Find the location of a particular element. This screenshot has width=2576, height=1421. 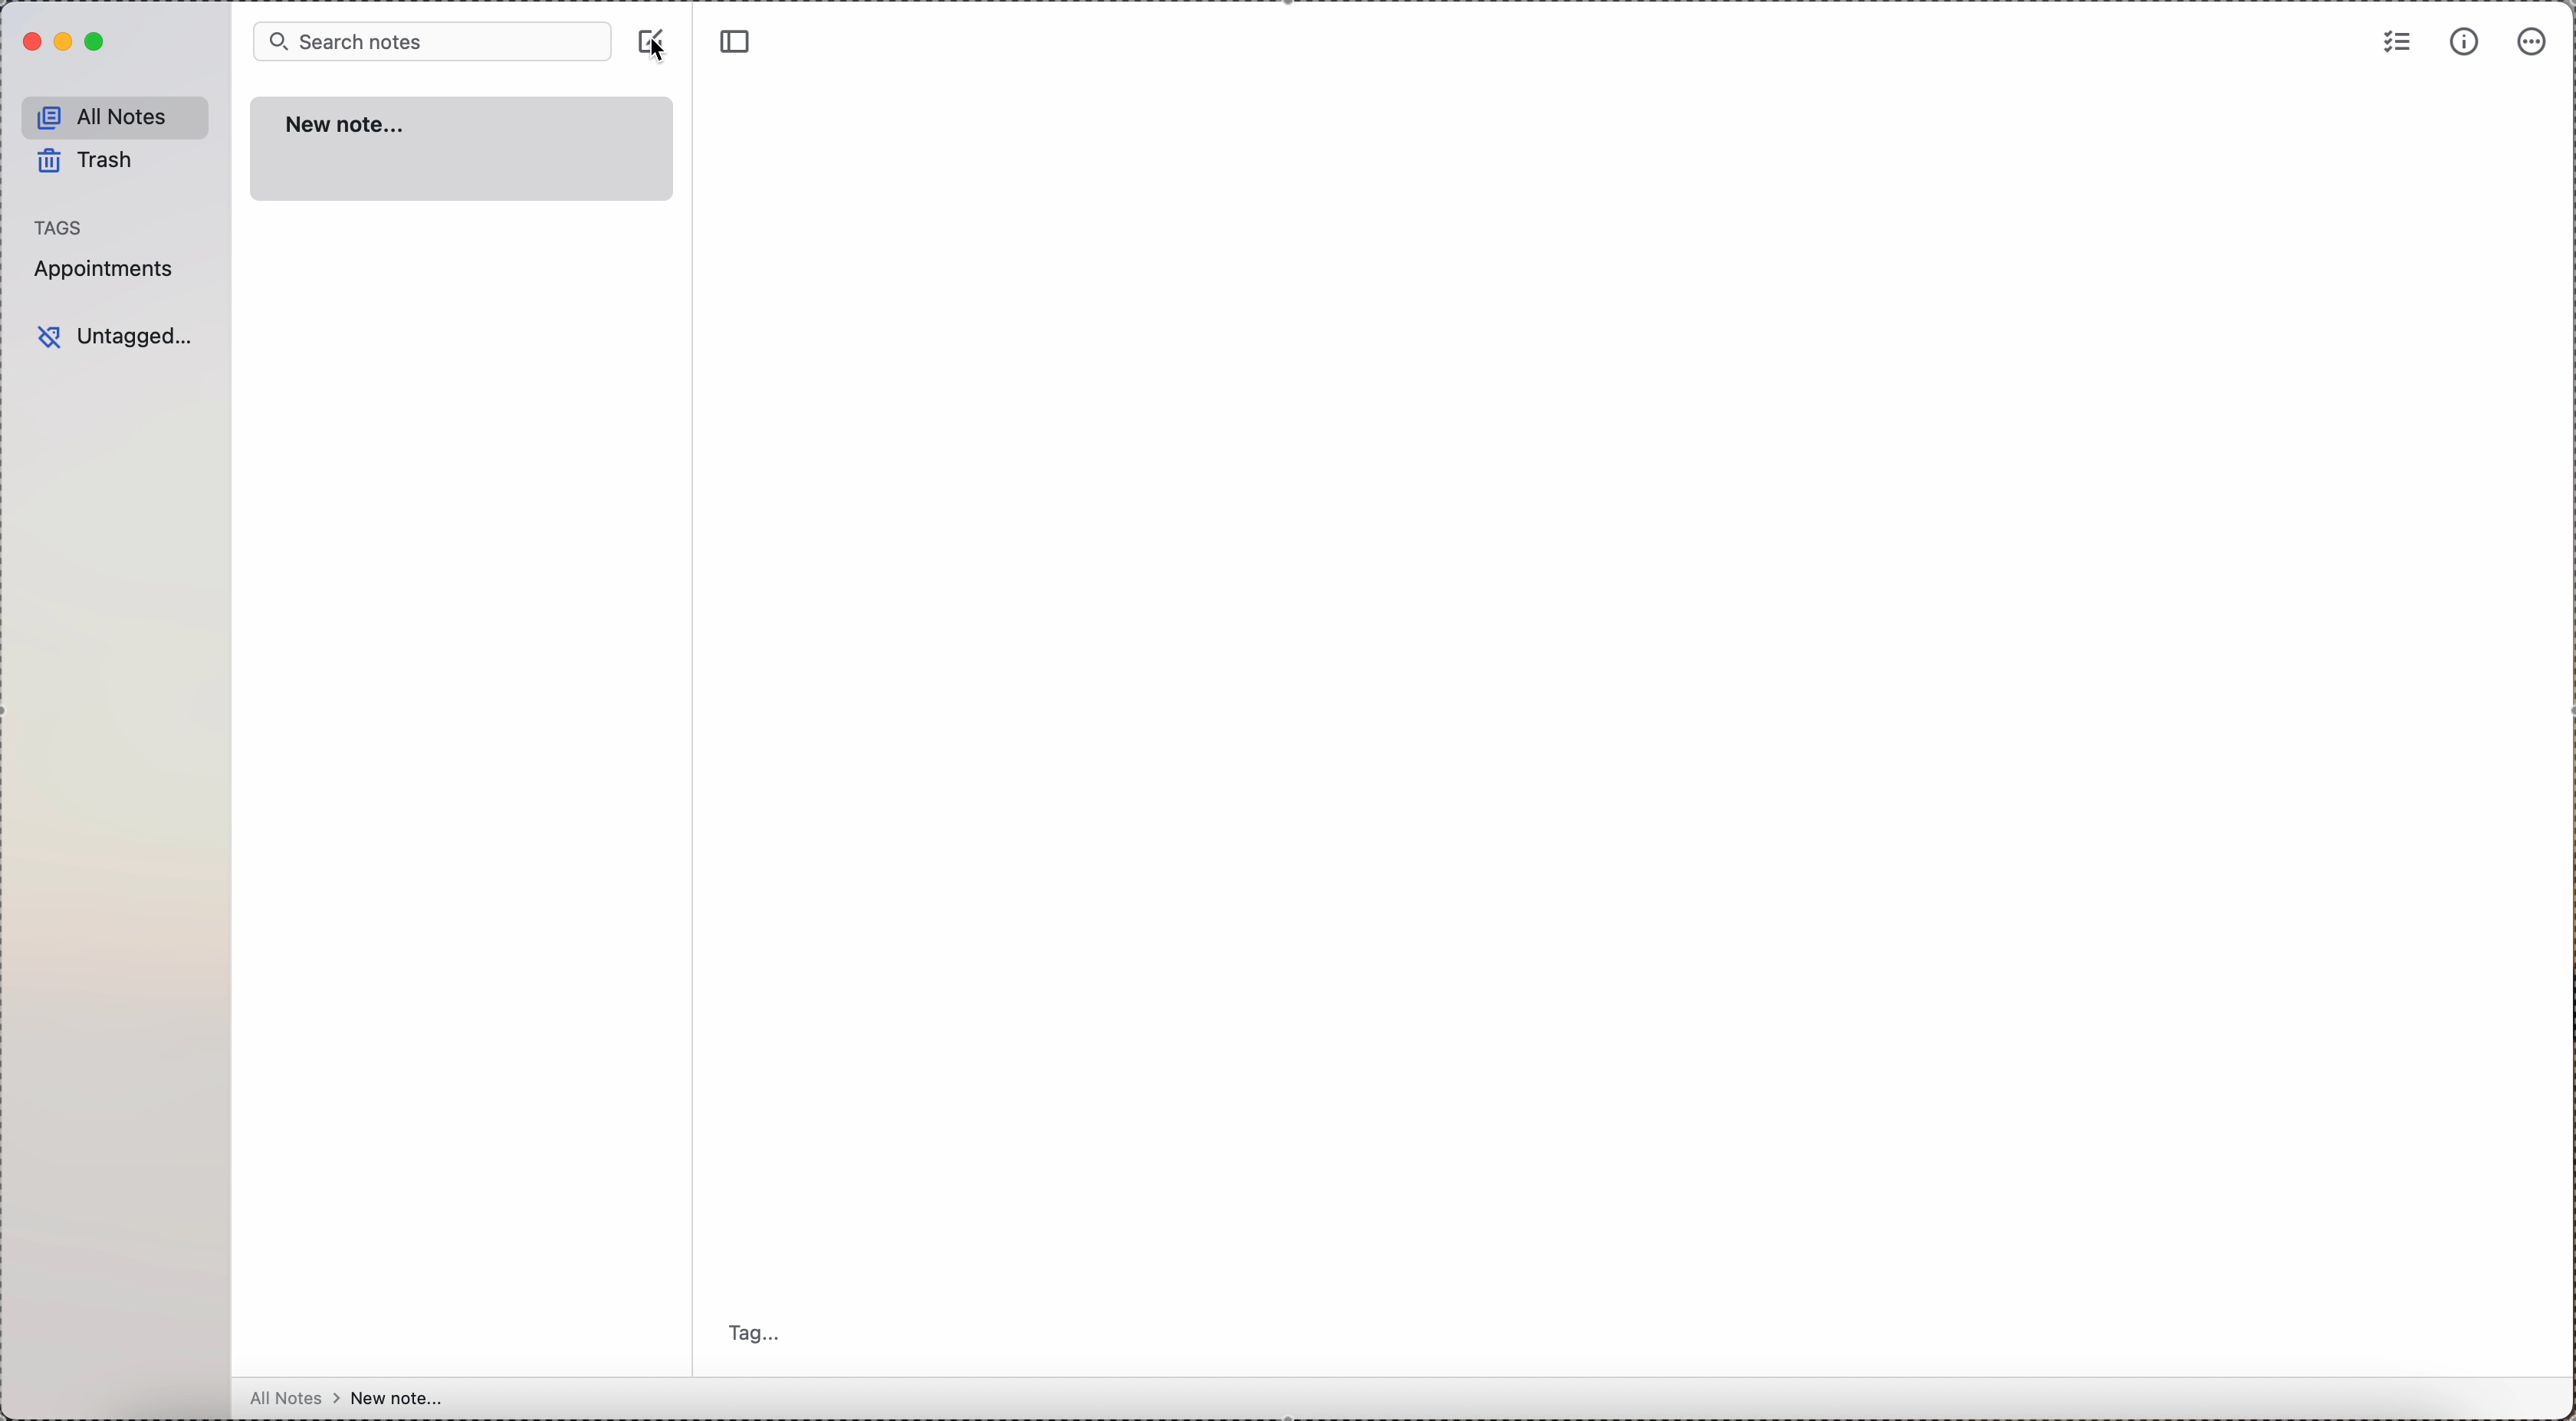

more options is located at coordinates (2536, 41).